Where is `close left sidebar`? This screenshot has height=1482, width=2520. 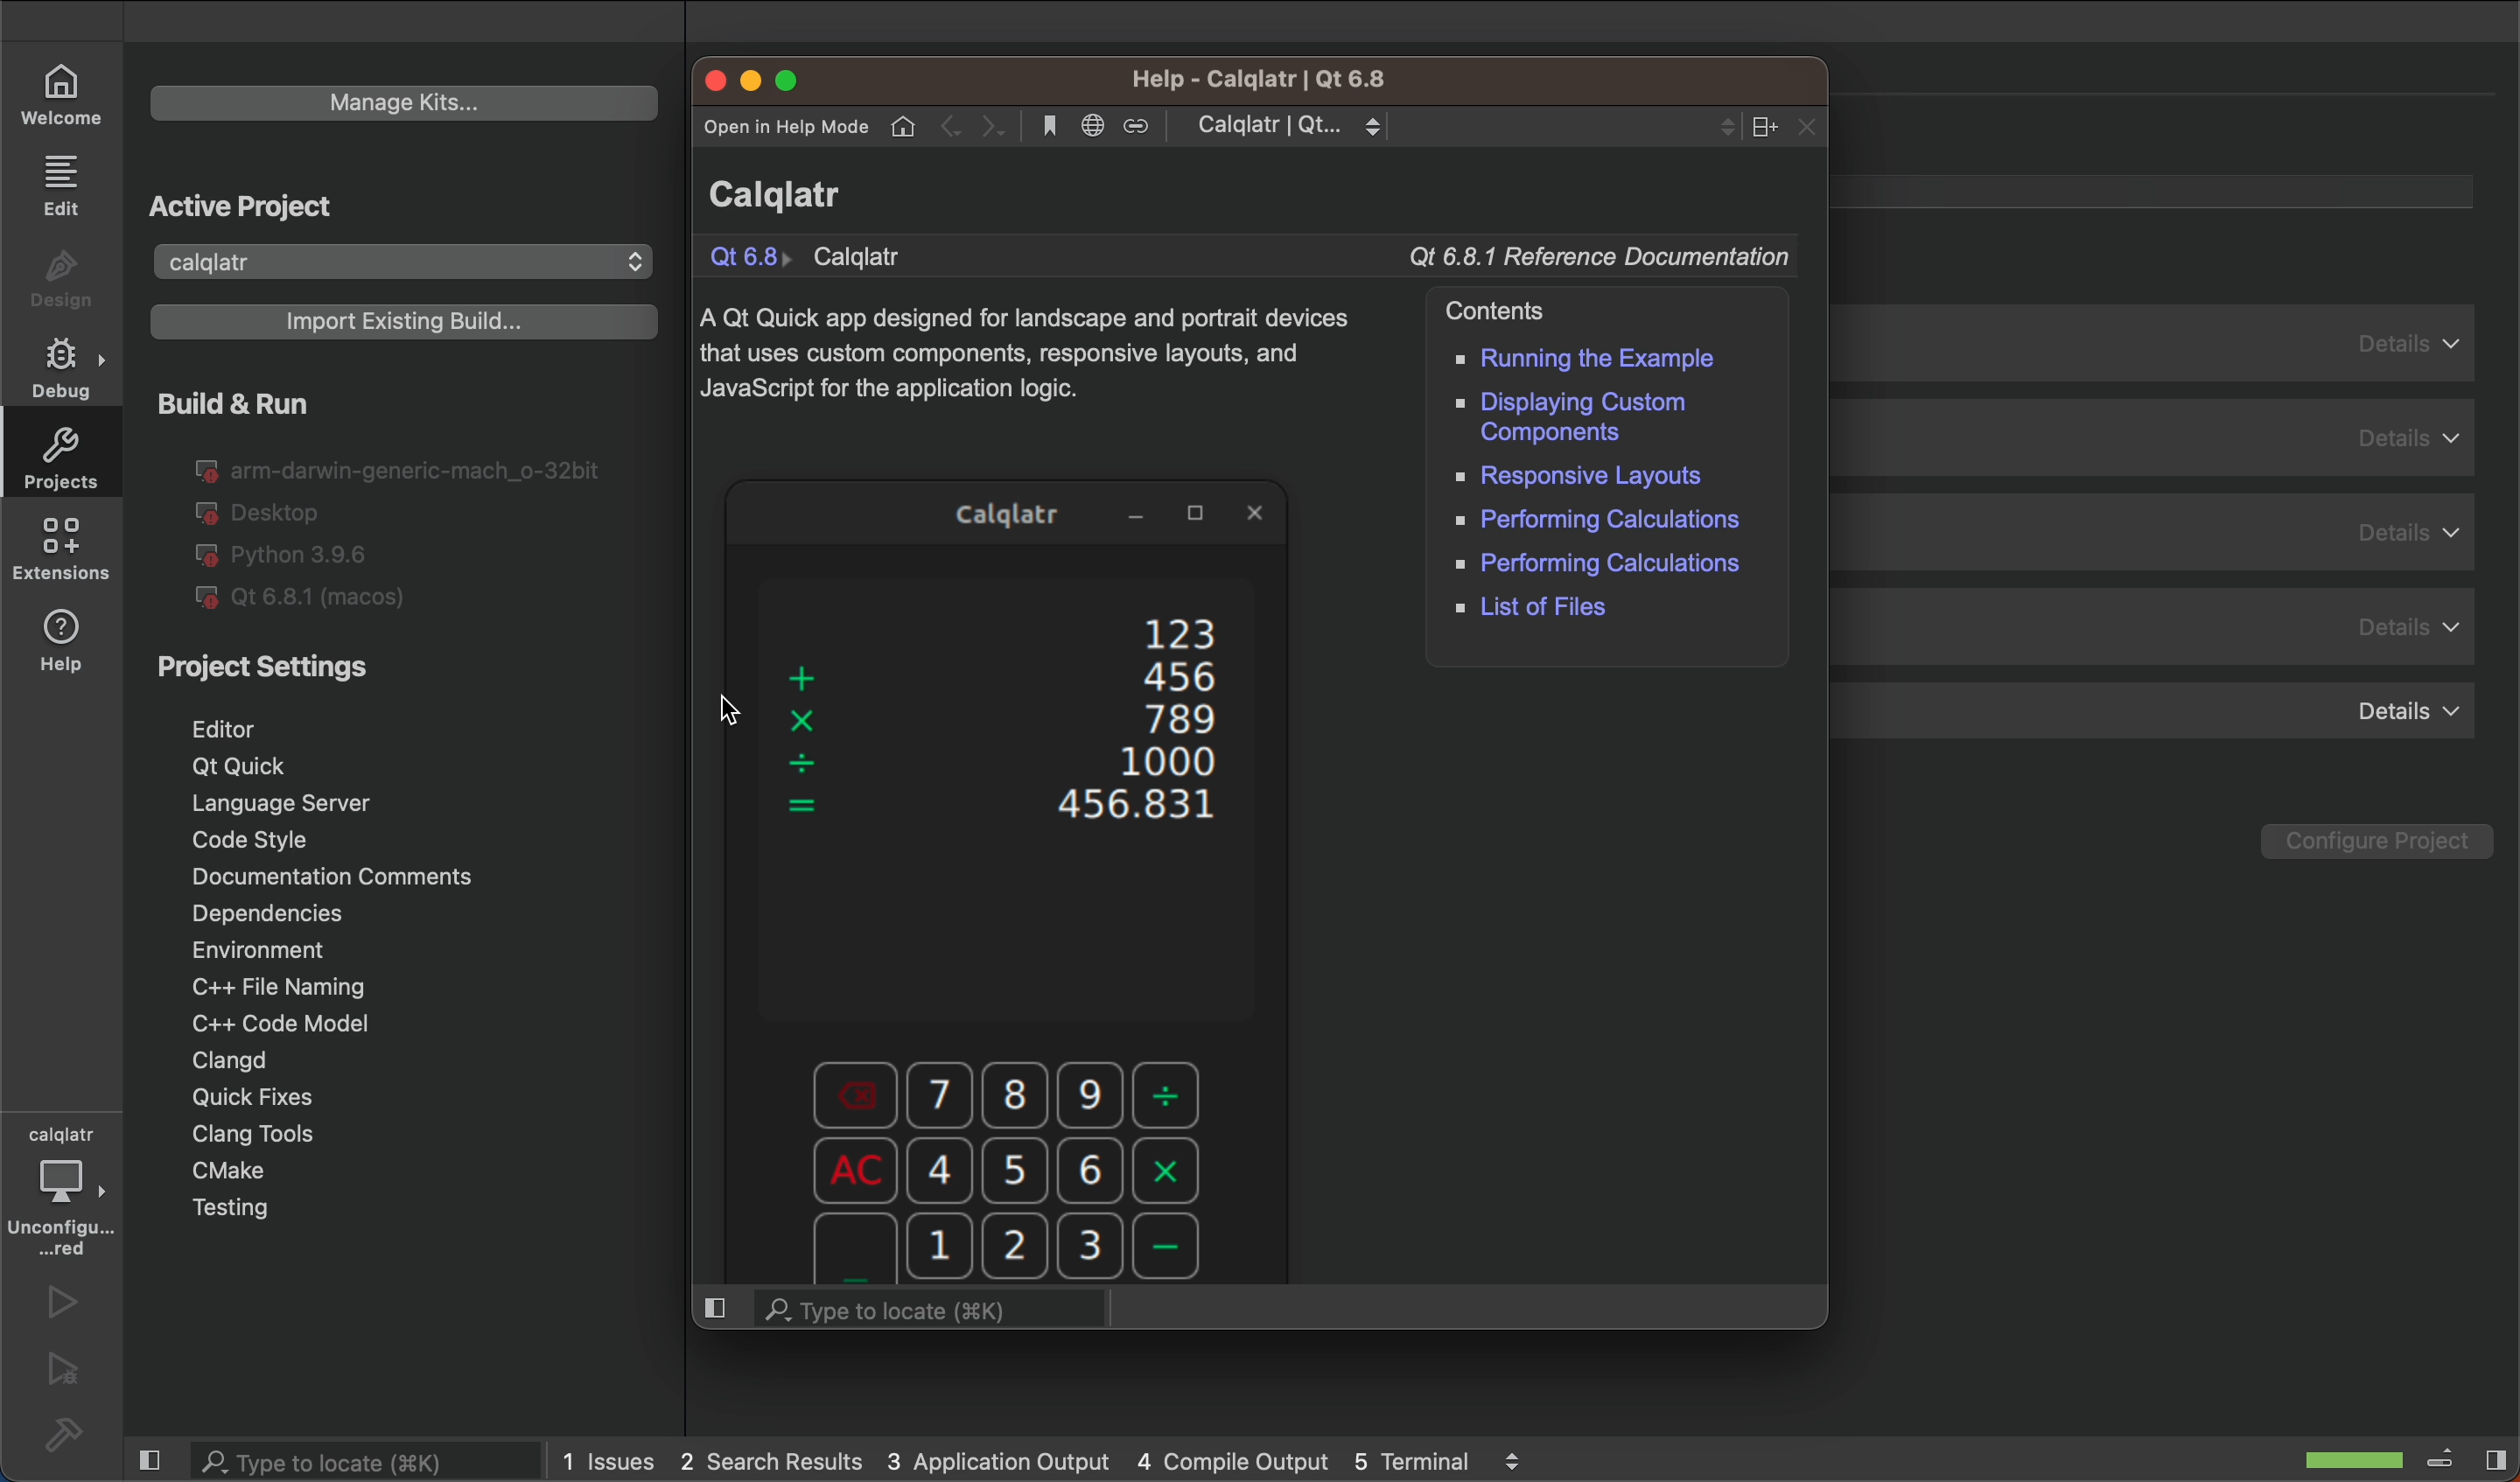 close left sidebar is located at coordinates (153, 1458).